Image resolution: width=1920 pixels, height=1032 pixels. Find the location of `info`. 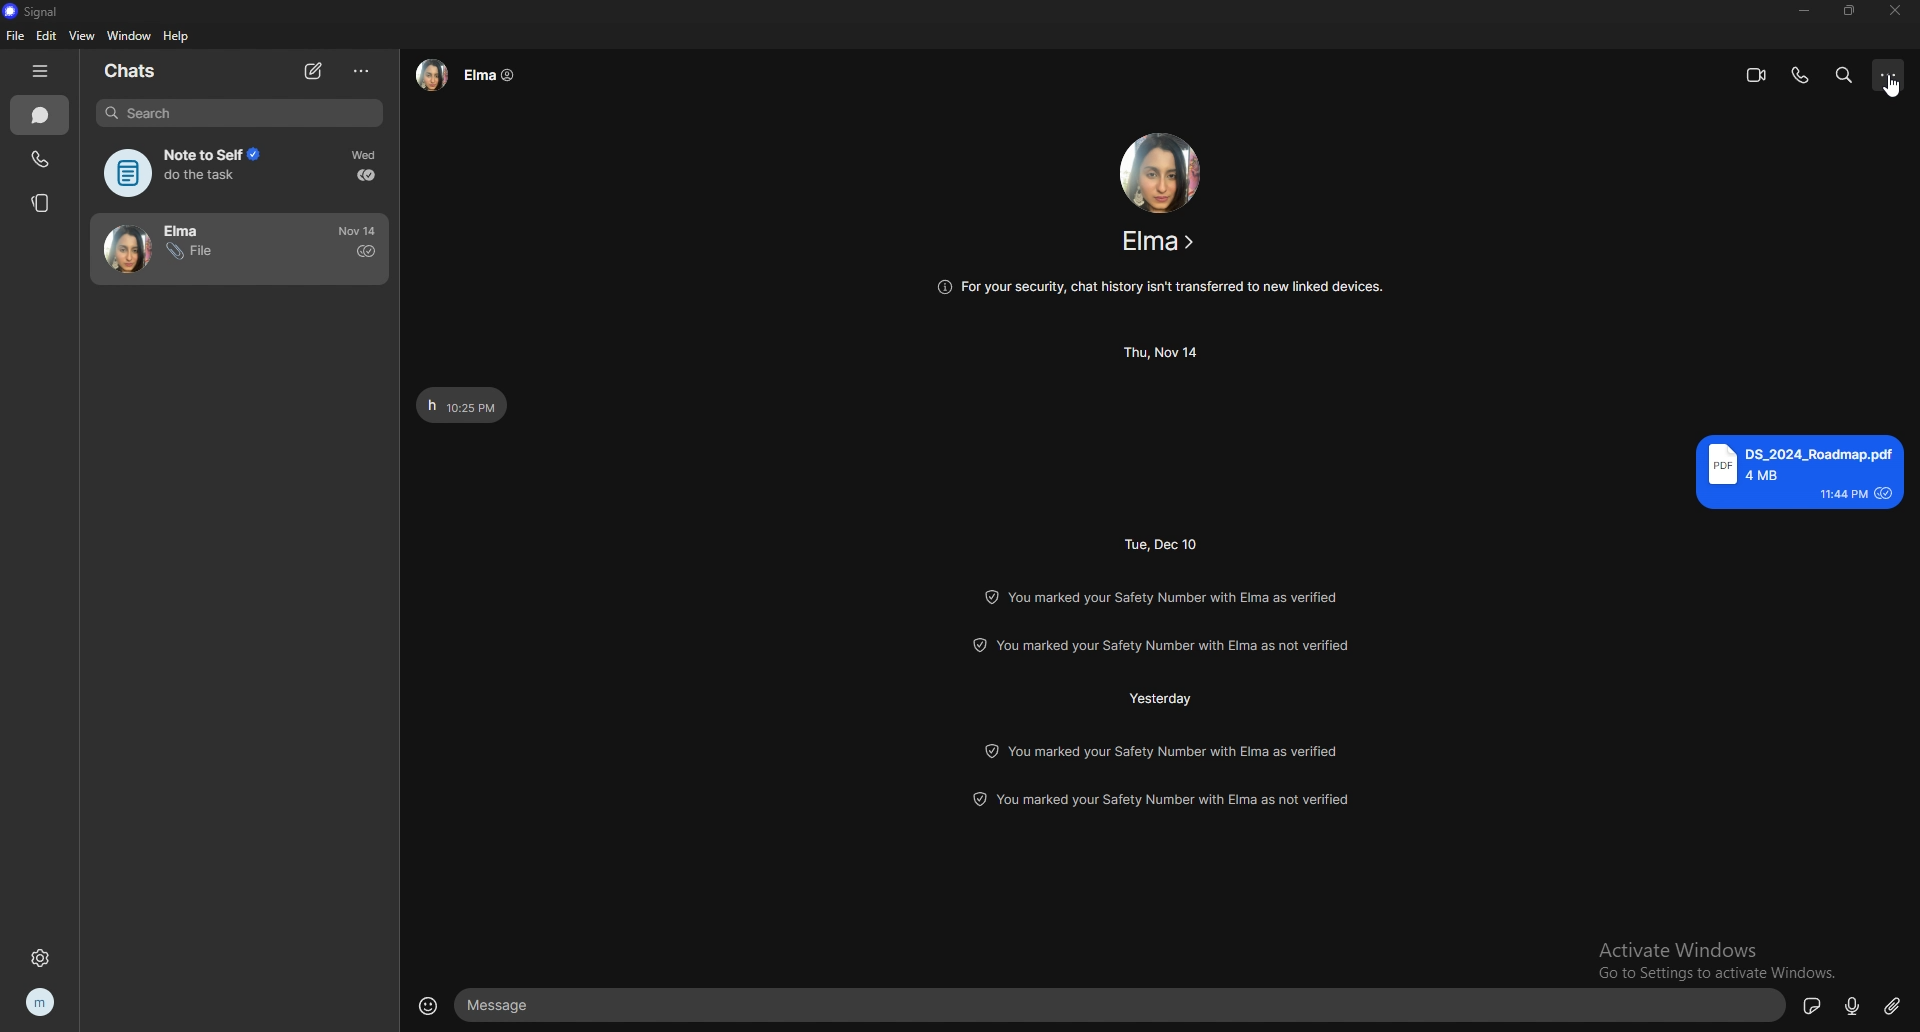

info is located at coordinates (1164, 750).